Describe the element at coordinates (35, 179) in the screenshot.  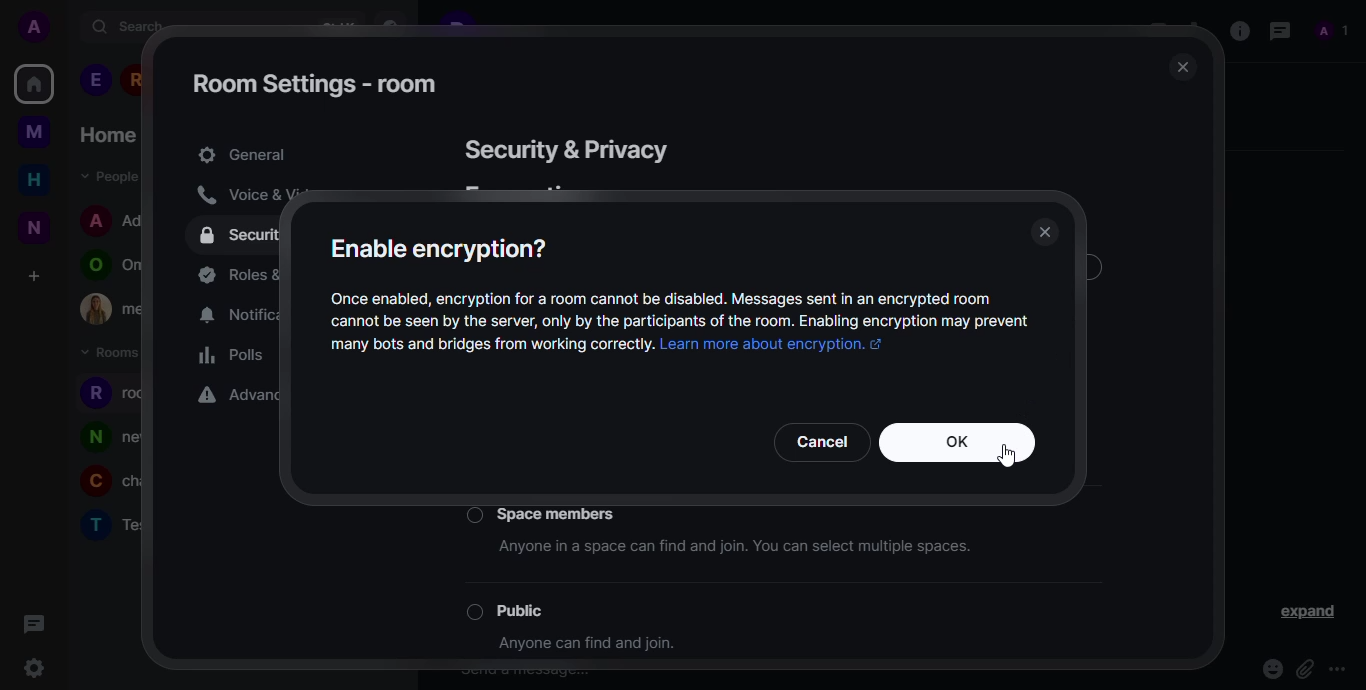
I see `home` at that location.